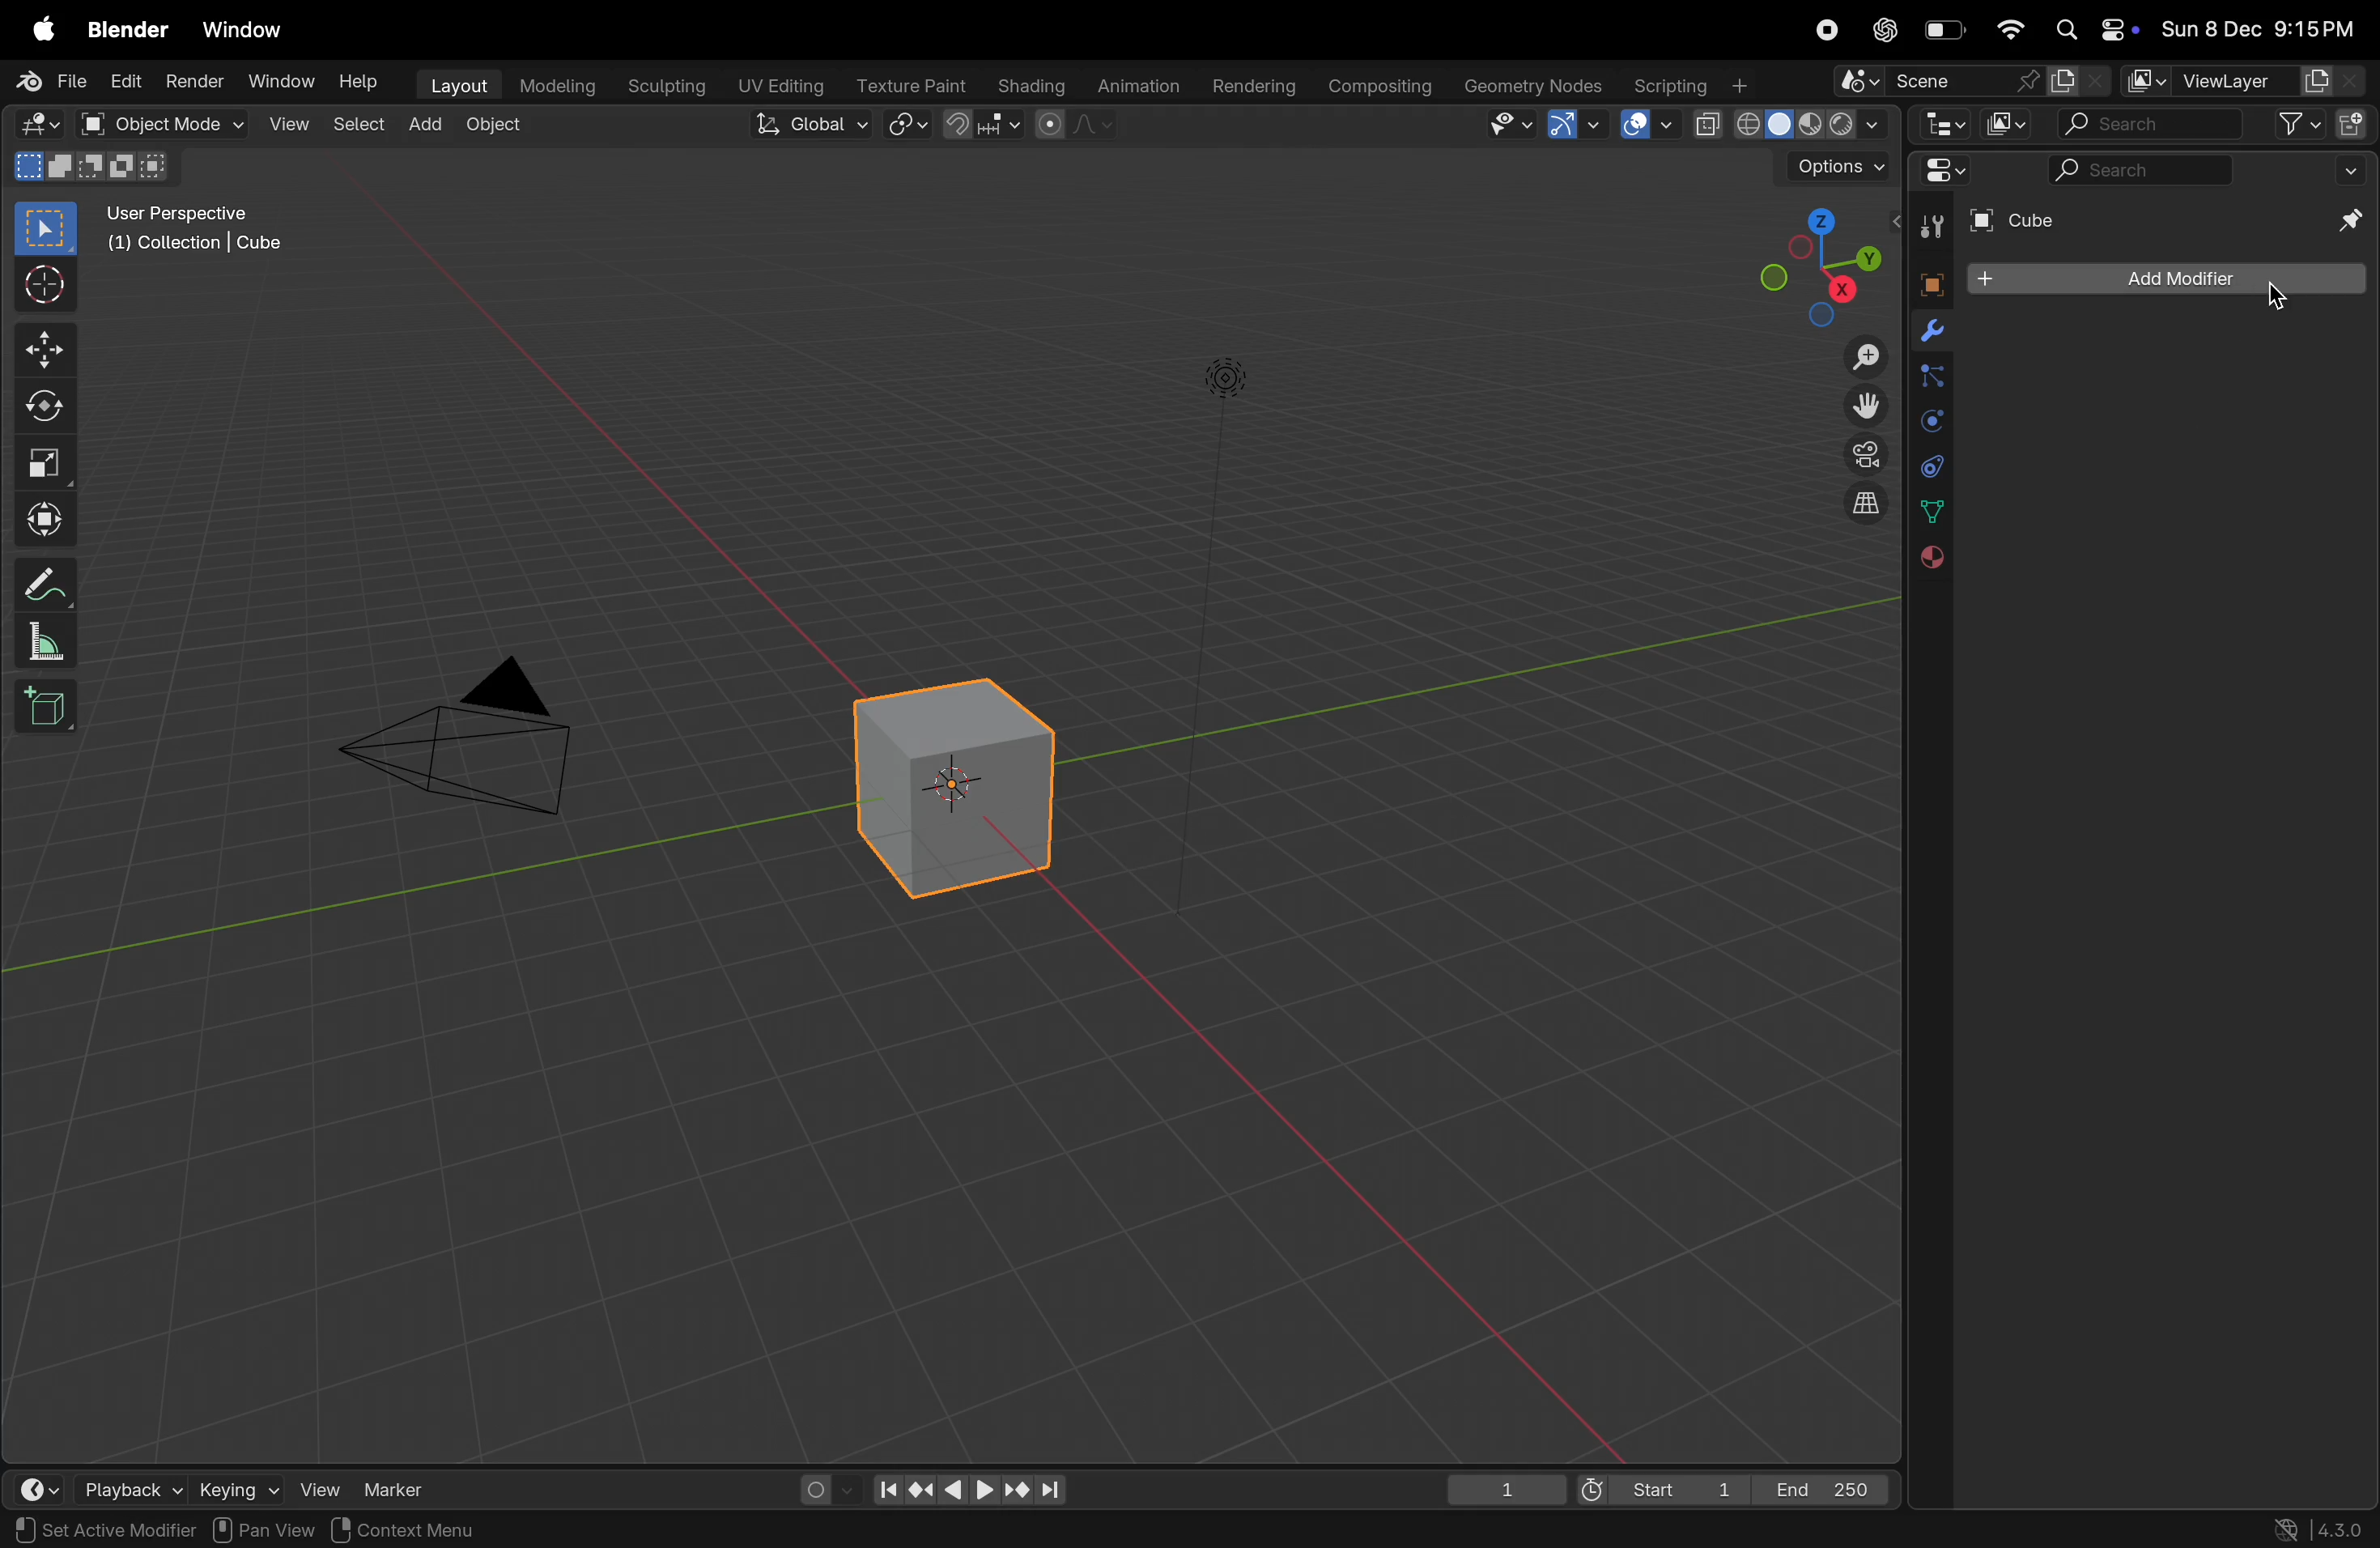 The height and width of the screenshot is (1548, 2380). I want to click on modes, so click(91, 166).